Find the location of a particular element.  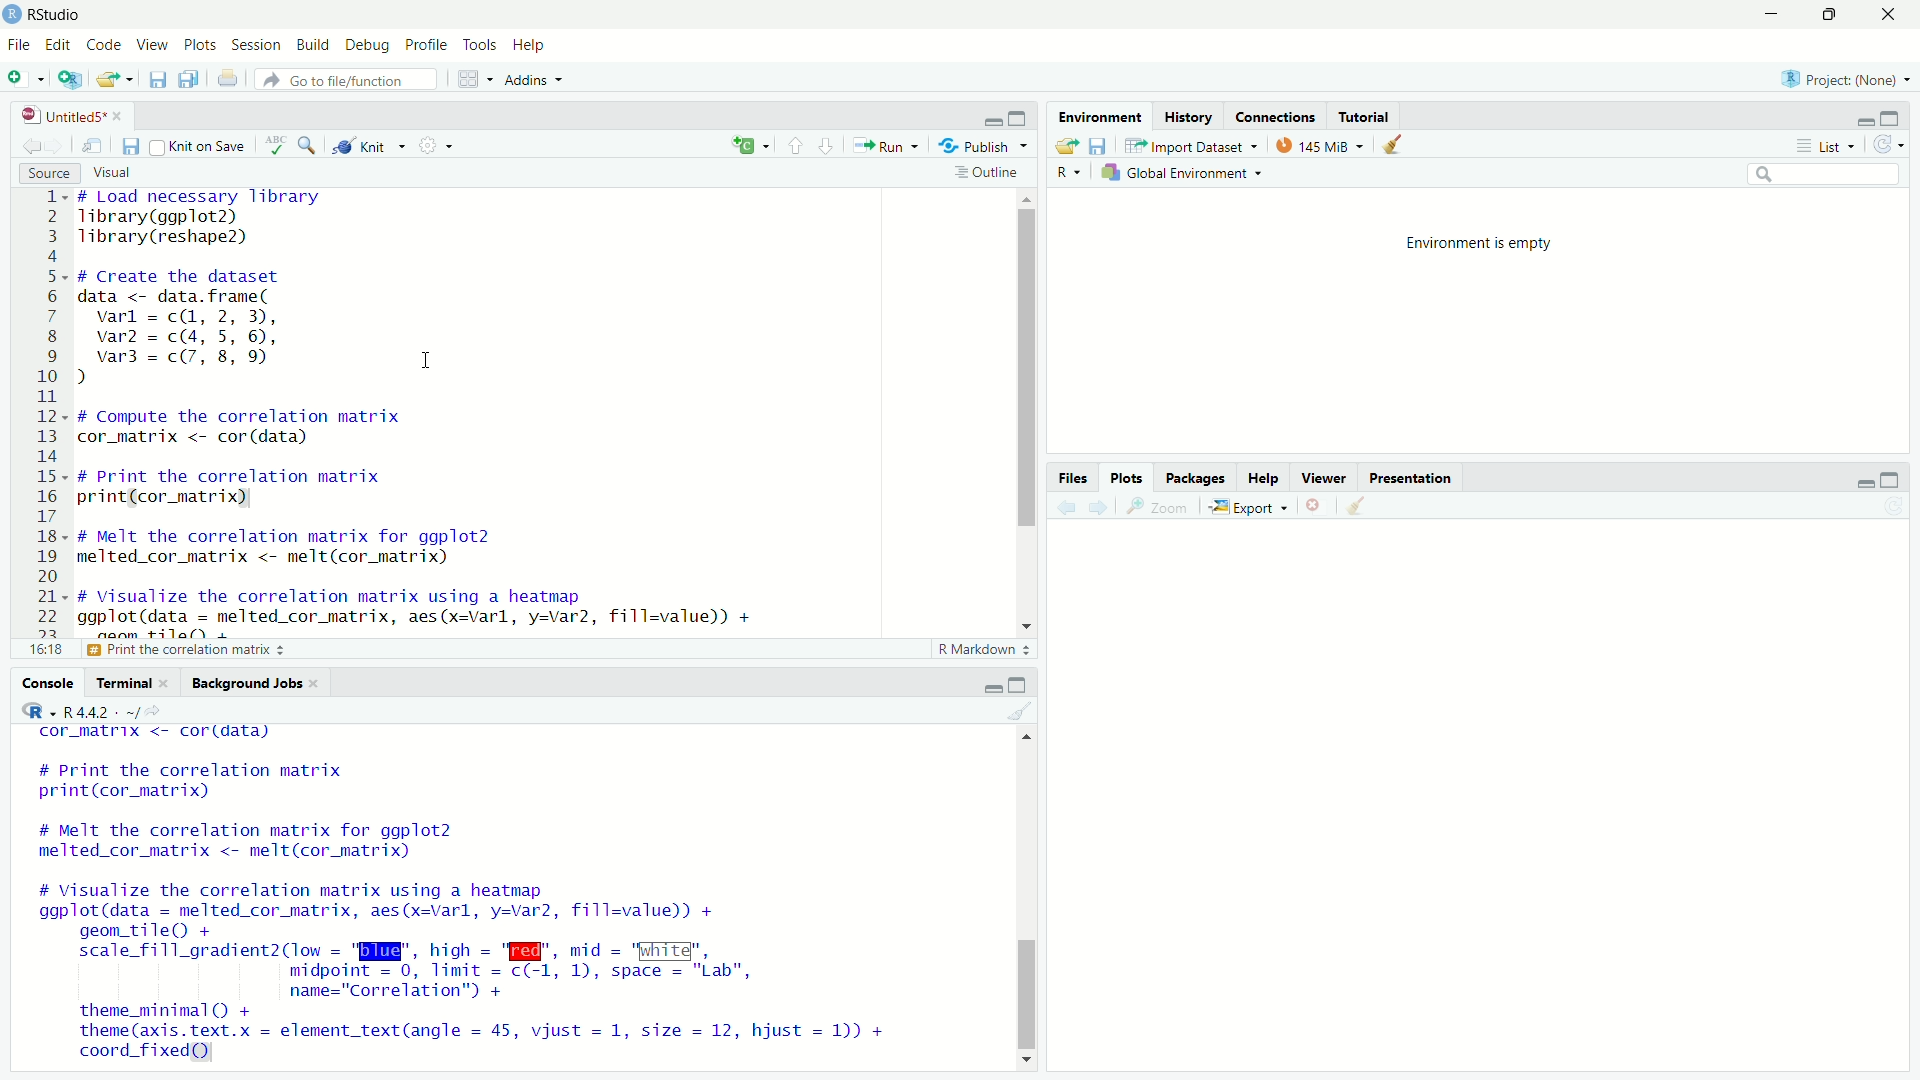

cor_matrix <- cordidata)
# Print the correlation matrix
print(cor_matrix)
# Melt the correlation matrix for ggplot2
melted_cor_matrix <- melt(cor_matrix)
# Visualize the correlation matrix using a heatmap
ggplot(data = melted_cor_matrix, aes(x=varl, y=var2, fill=value)) +
geom_tile() +
scale_fill_gradient2(low = "BI", hich = "W@", mid = "White",
midpoint = 0, limit = c(-1, 1), space = "Lab",
name="Correlation") +
theme_minimal() +
theme (axis. text.x = element_text(angle = 45, vijust = 1, size = 12, hjust = 1)) +
coord_fixed) is located at coordinates (488, 896).